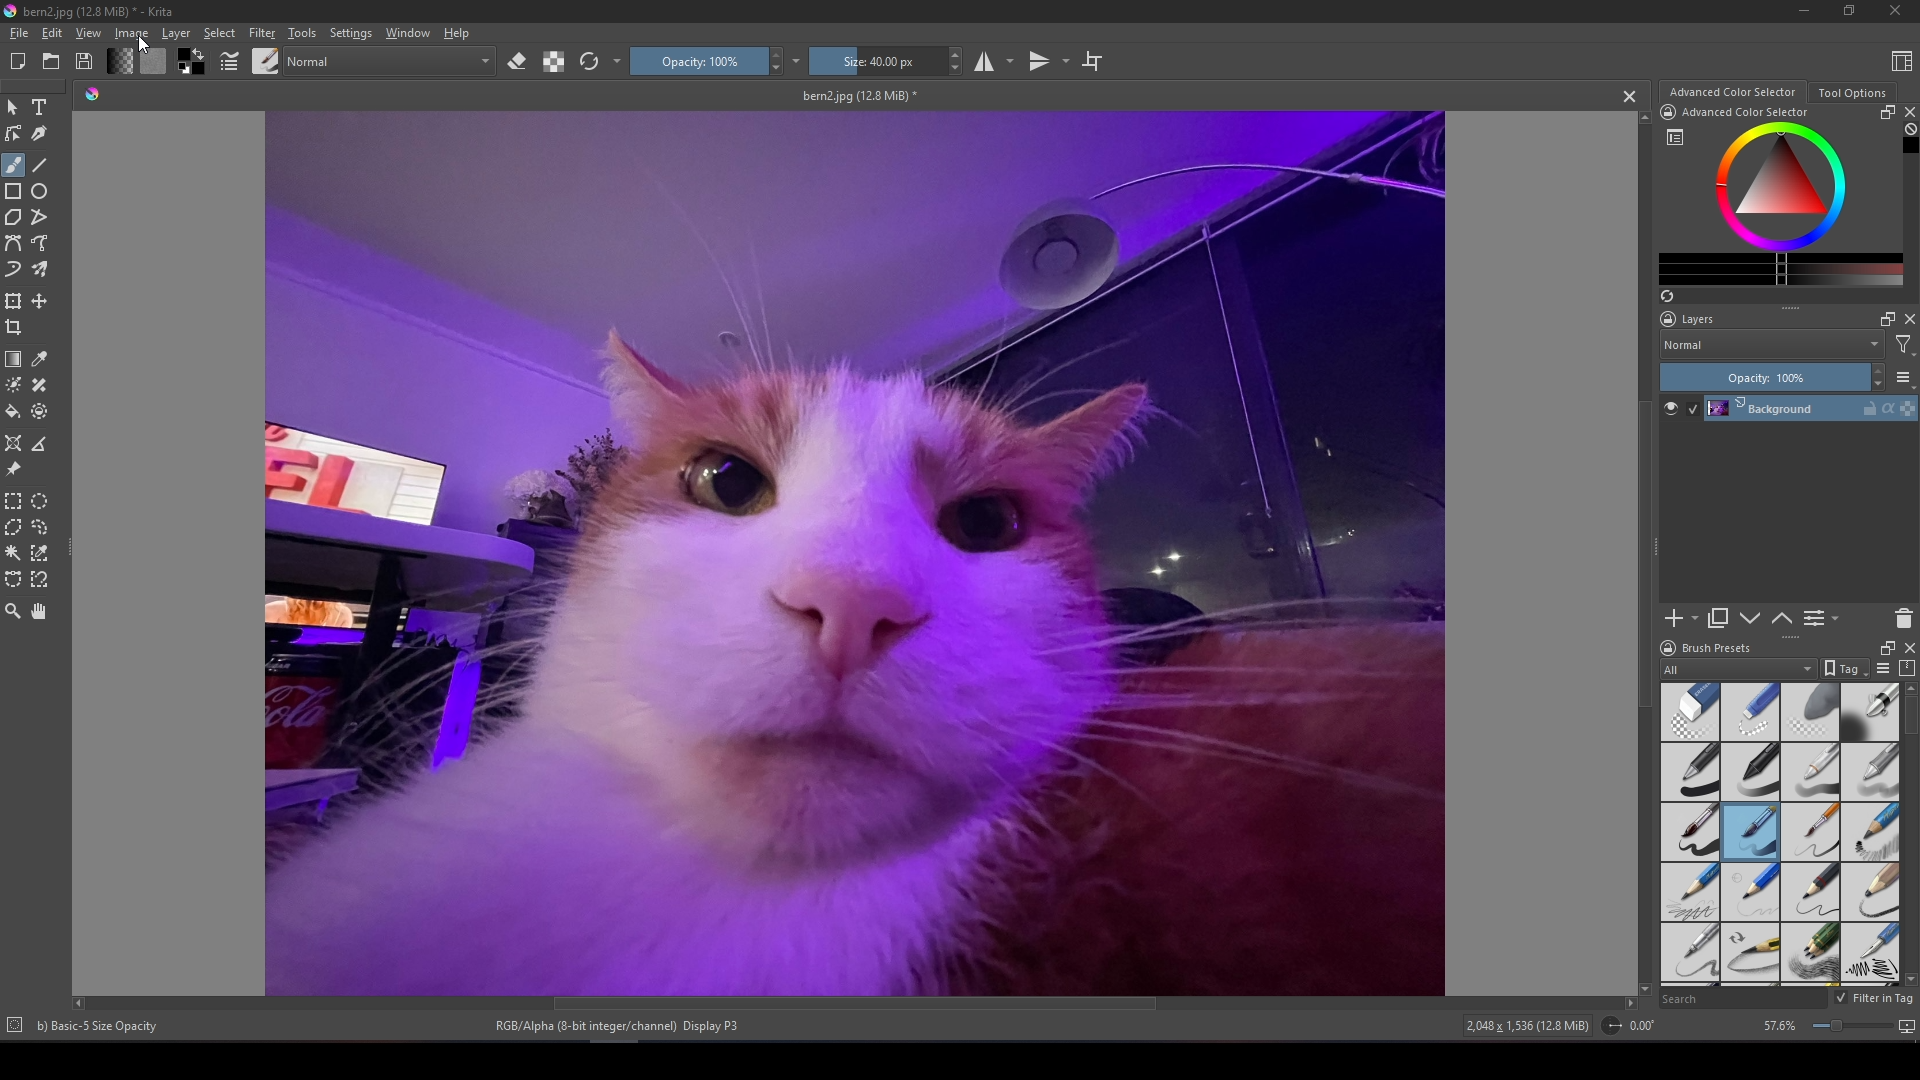  Describe the element at coordinates (853, 551) in the screenshot. I see `Image ` at that location.